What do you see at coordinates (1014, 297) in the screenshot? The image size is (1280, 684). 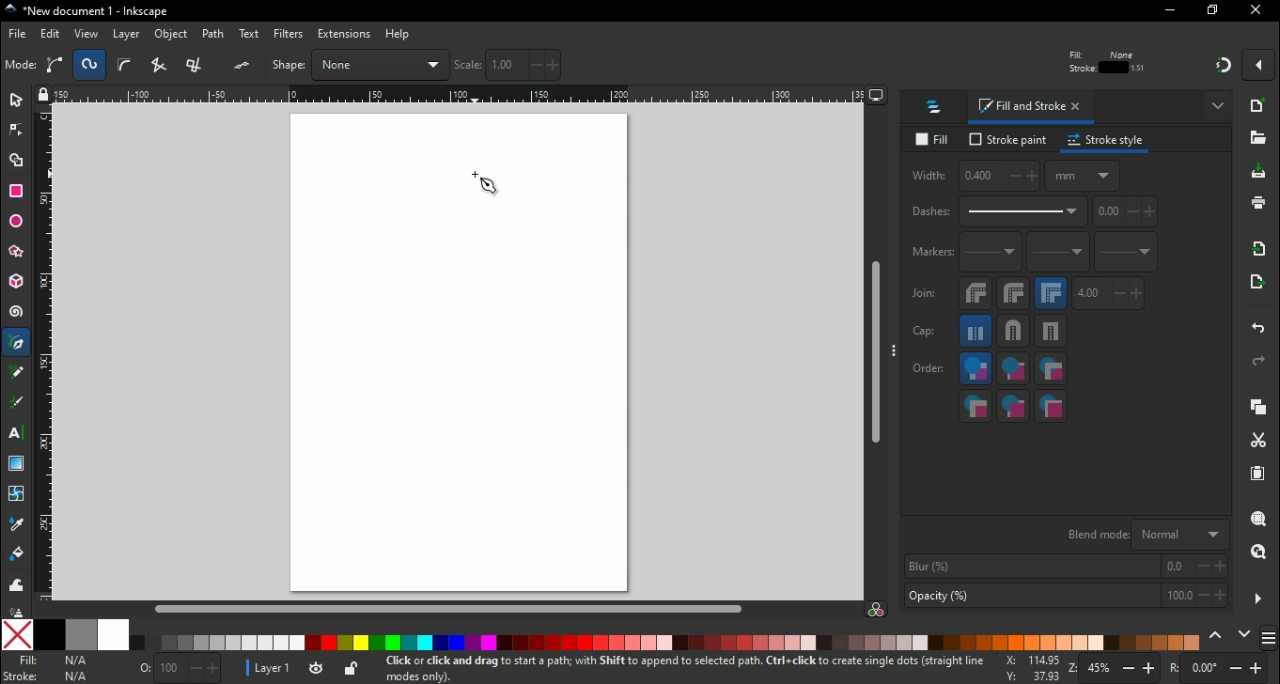 I see `round` at bounding box center [1014, 297].